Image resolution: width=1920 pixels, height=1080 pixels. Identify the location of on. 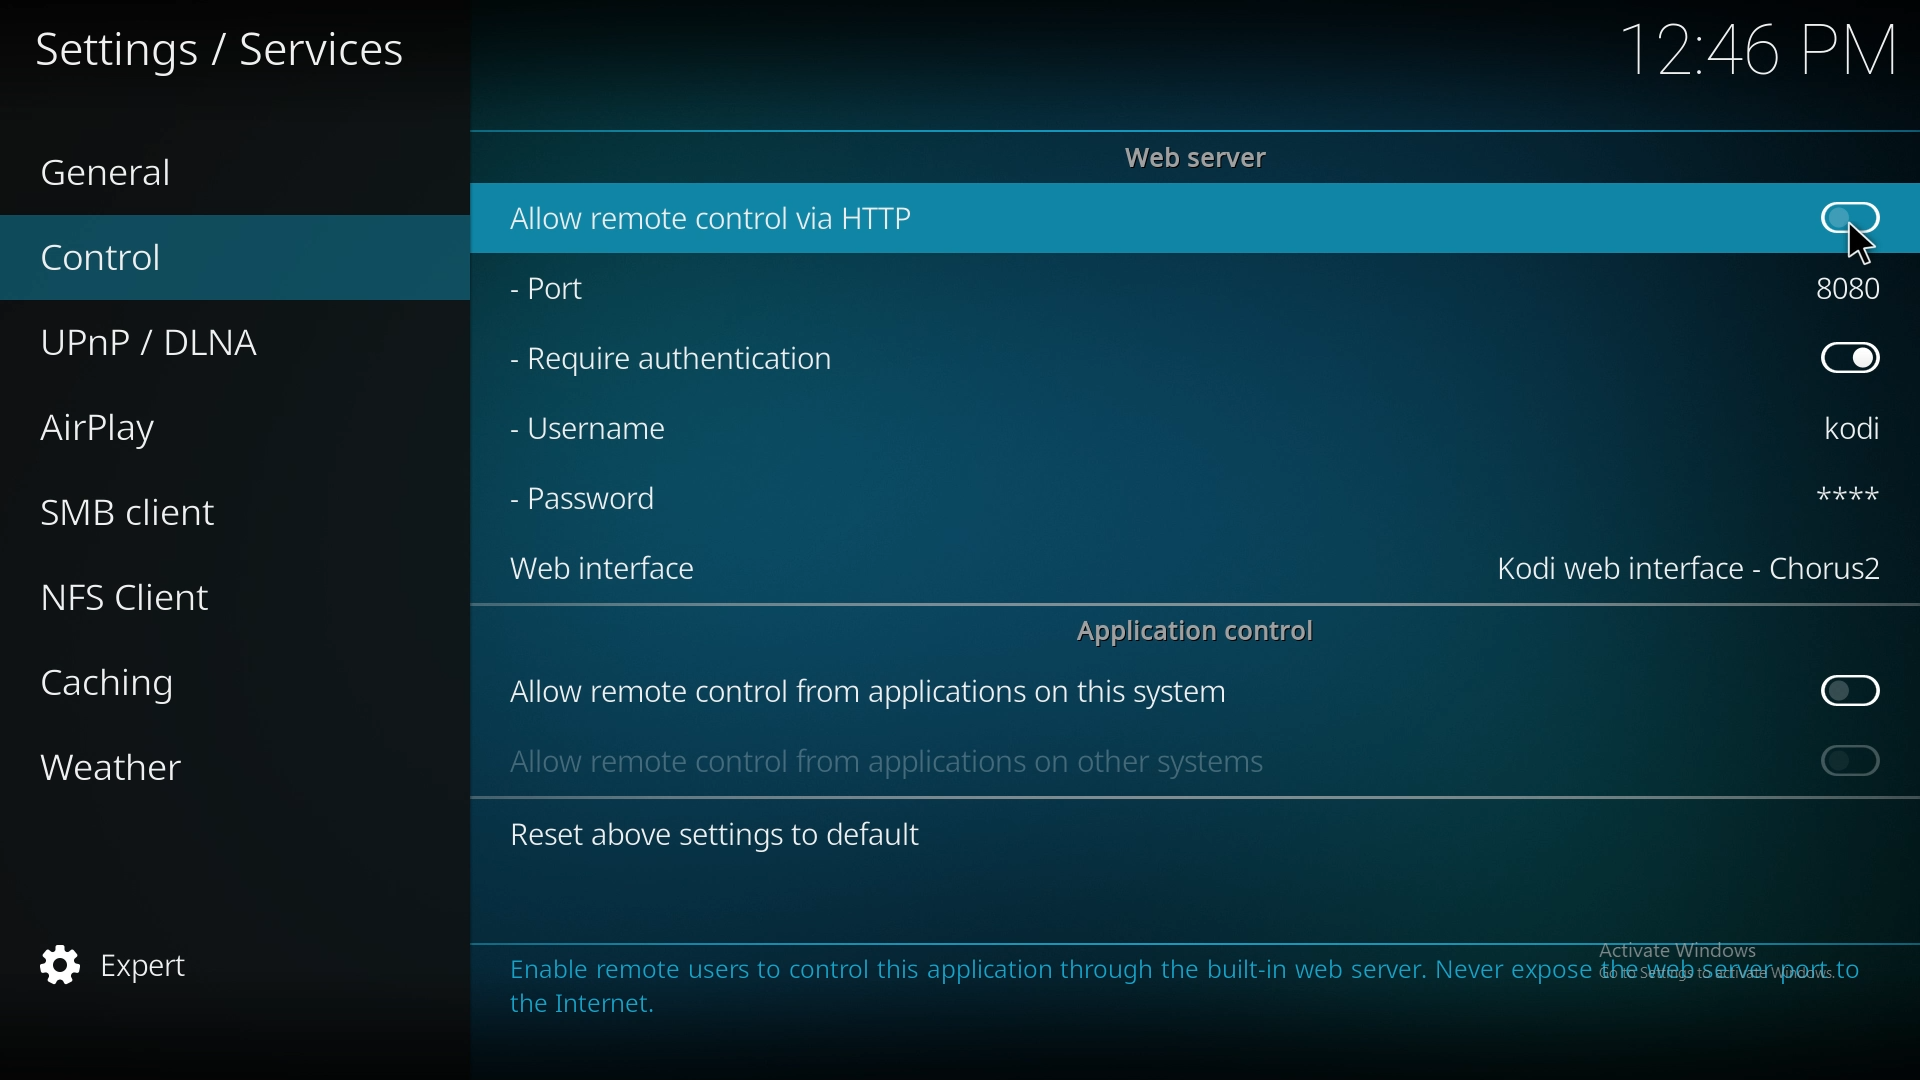
(1851, 760).